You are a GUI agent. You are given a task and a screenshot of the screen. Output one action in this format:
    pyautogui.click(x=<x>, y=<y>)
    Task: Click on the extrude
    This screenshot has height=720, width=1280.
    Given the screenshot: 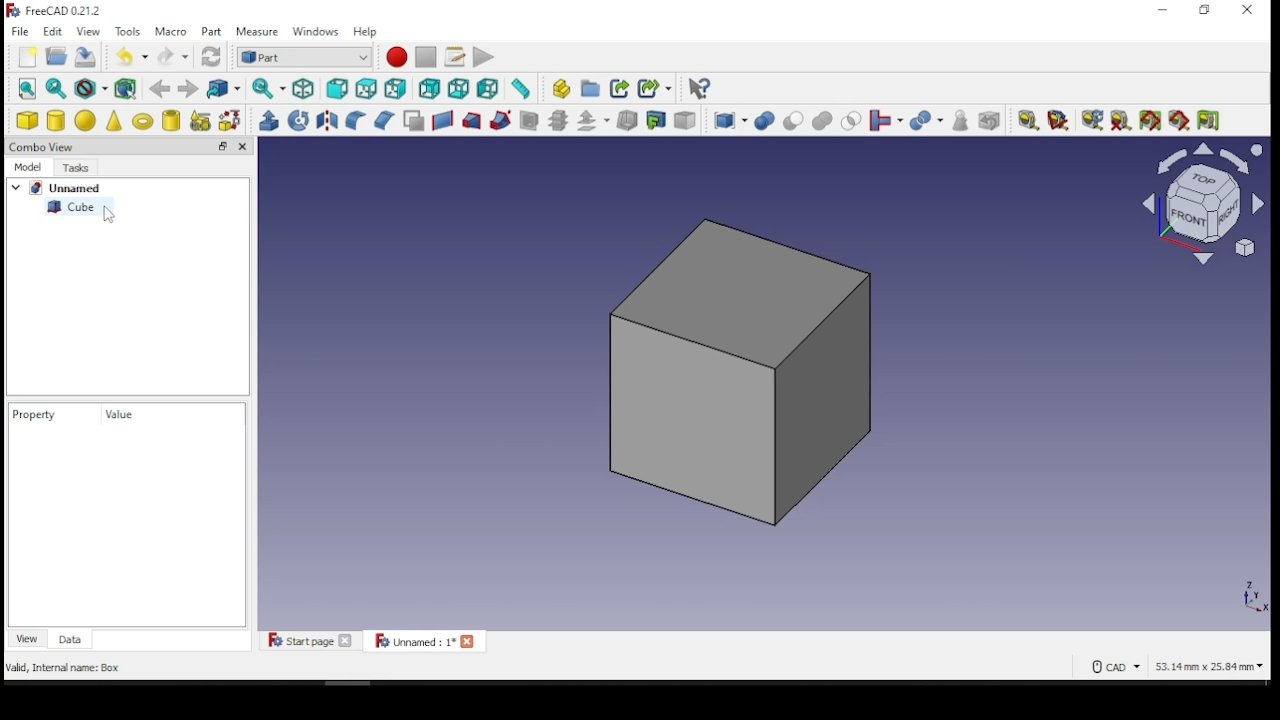 What is the action you would take?
    pyautogui.click(x=269, y=121)
    